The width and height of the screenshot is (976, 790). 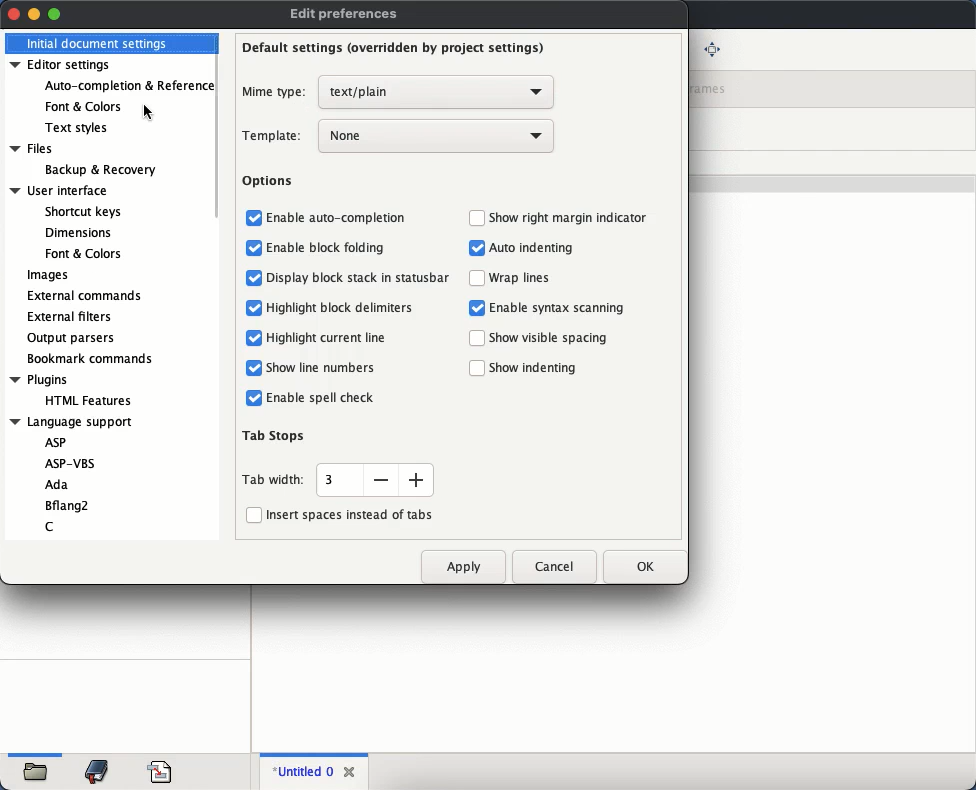 What do you see at coordinates (273, 435) in the screenshot?
I see `tab stops` at bounding box center [273, 435].